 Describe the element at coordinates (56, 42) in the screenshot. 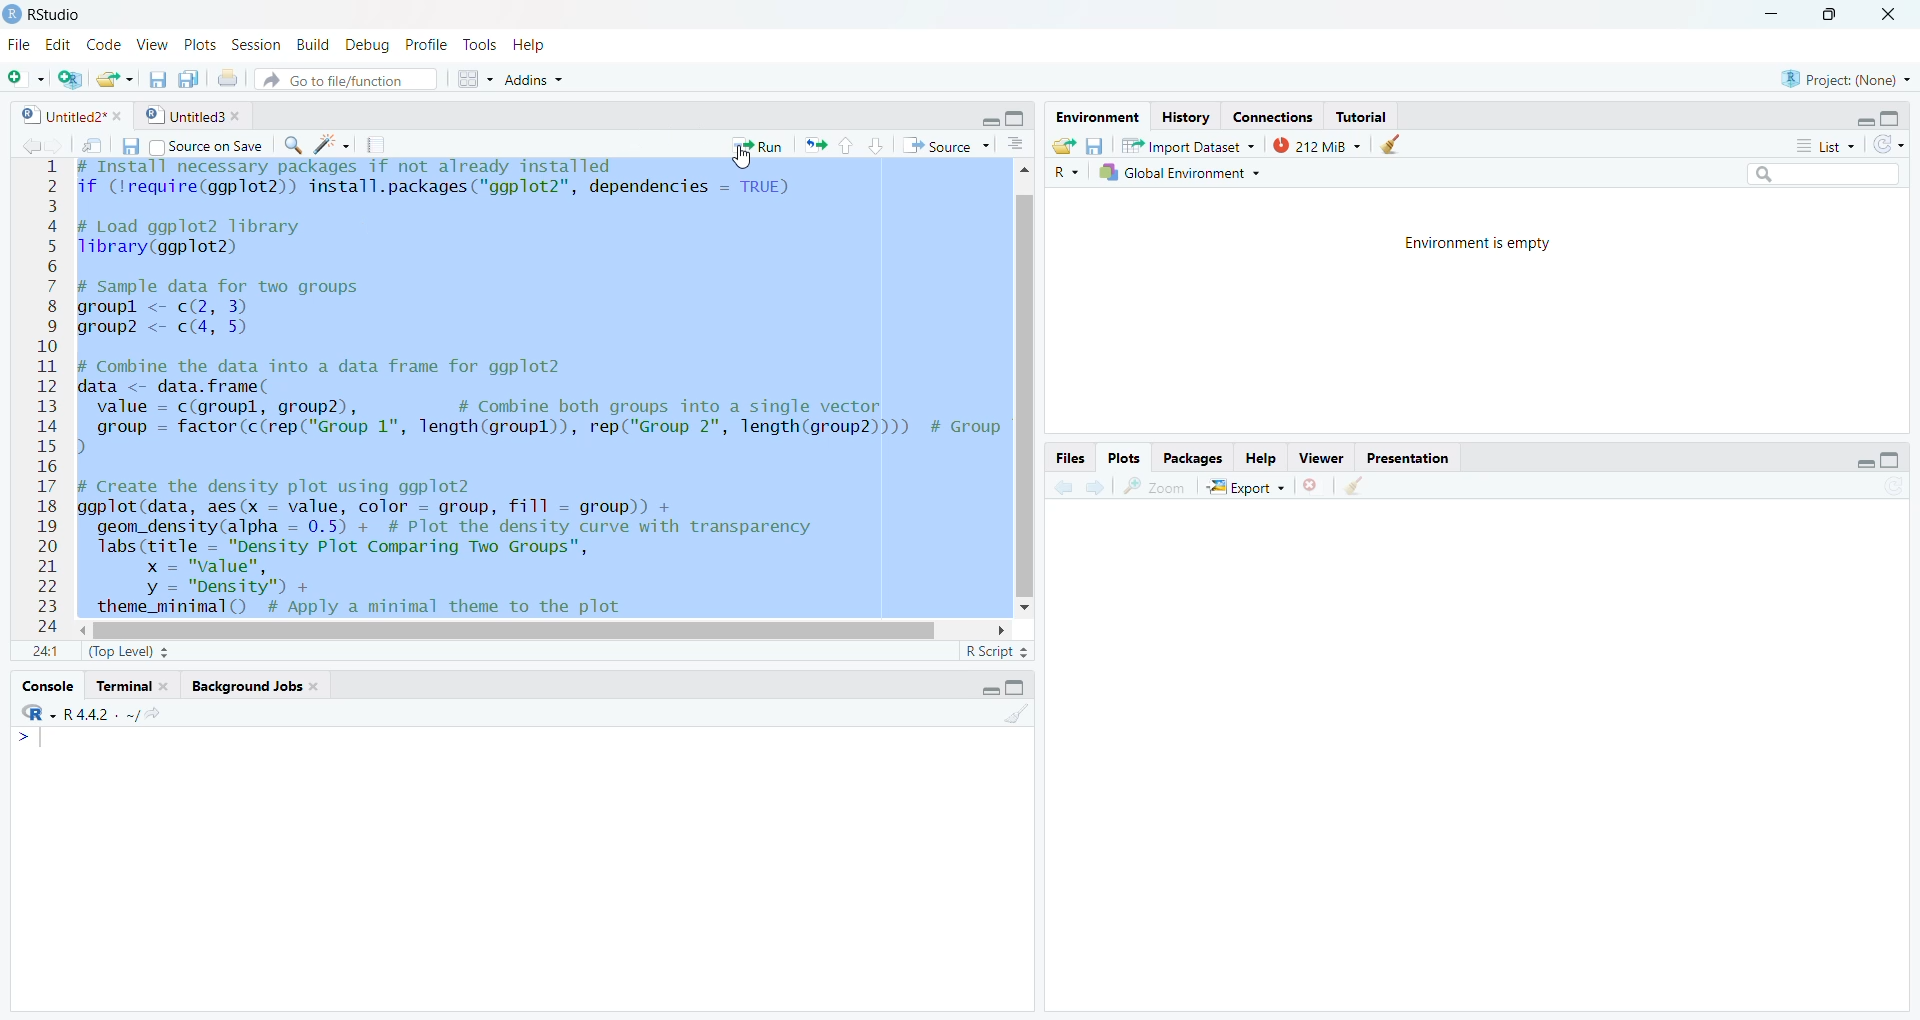

I see `edit` at that location.